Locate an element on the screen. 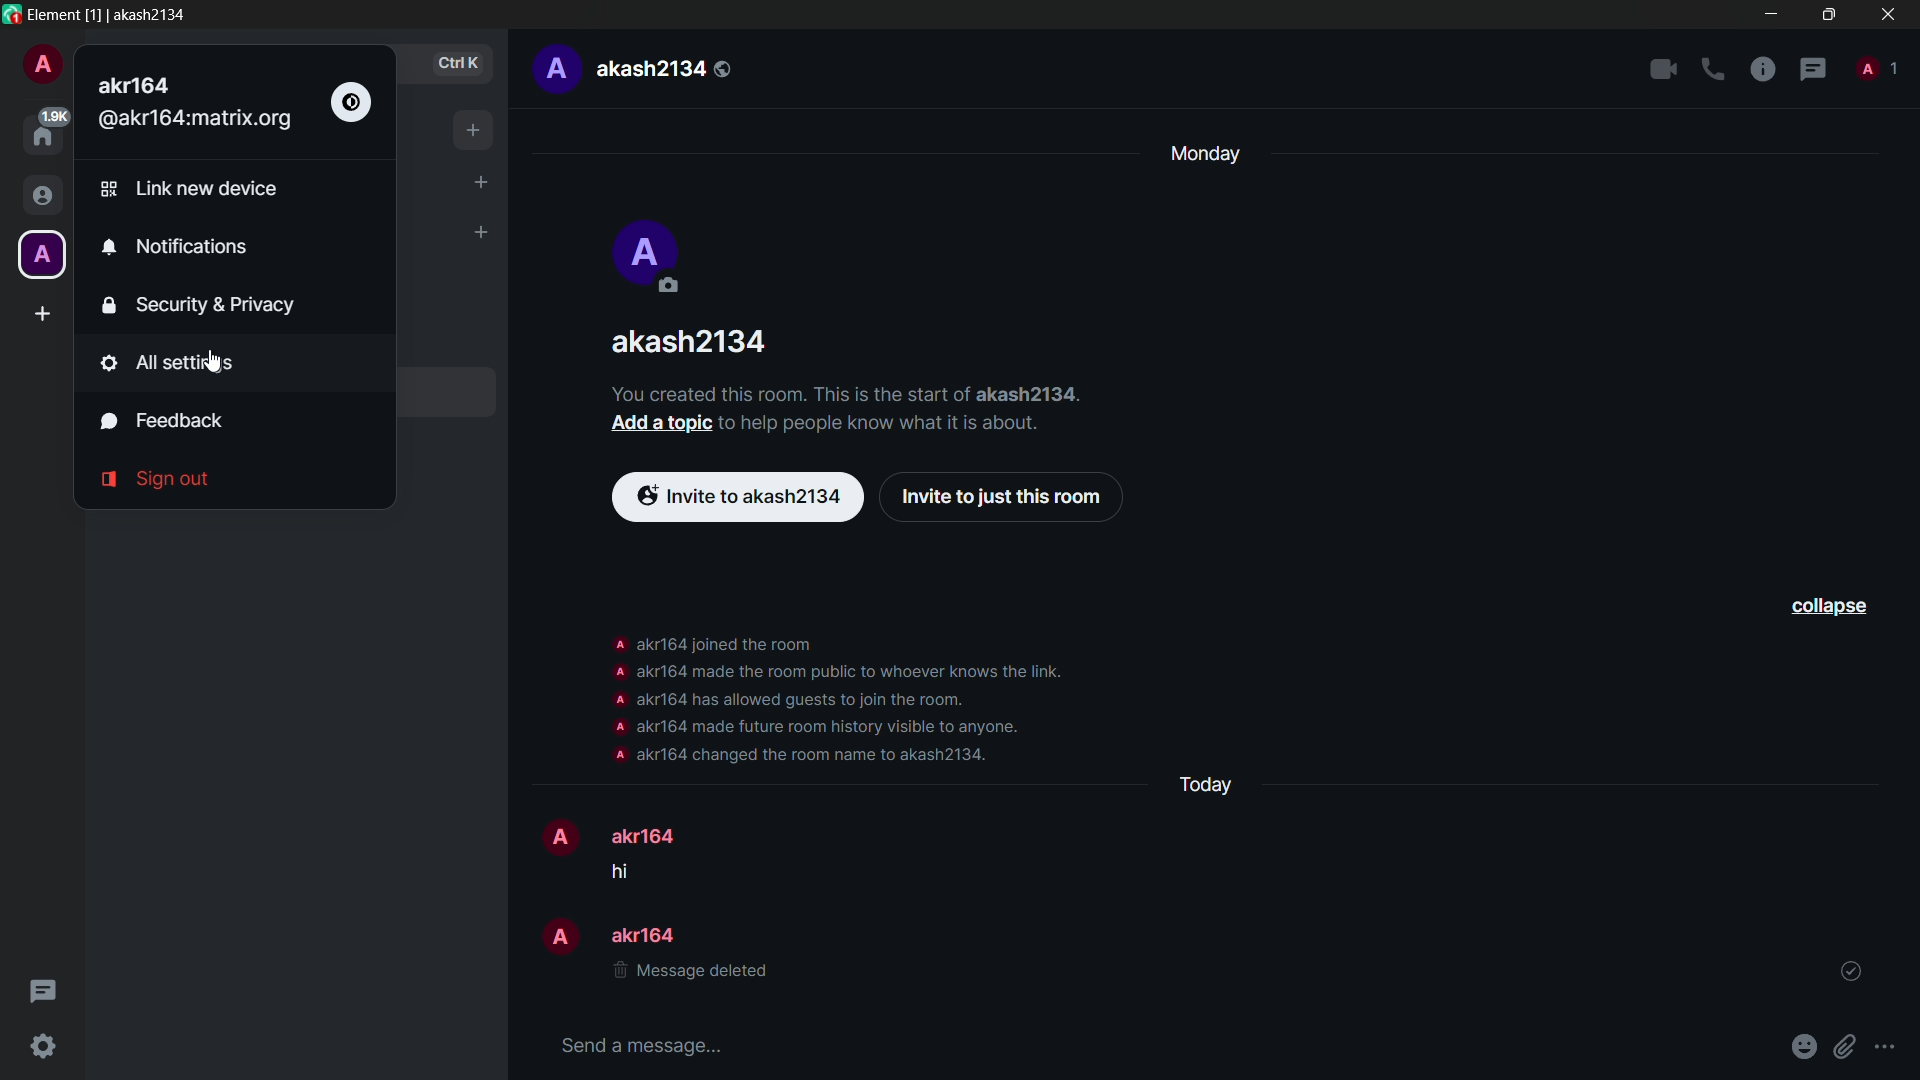 Image resolution: width=1920 pixels, height=1080 pixels. profile is located at coordinates (619, 671).